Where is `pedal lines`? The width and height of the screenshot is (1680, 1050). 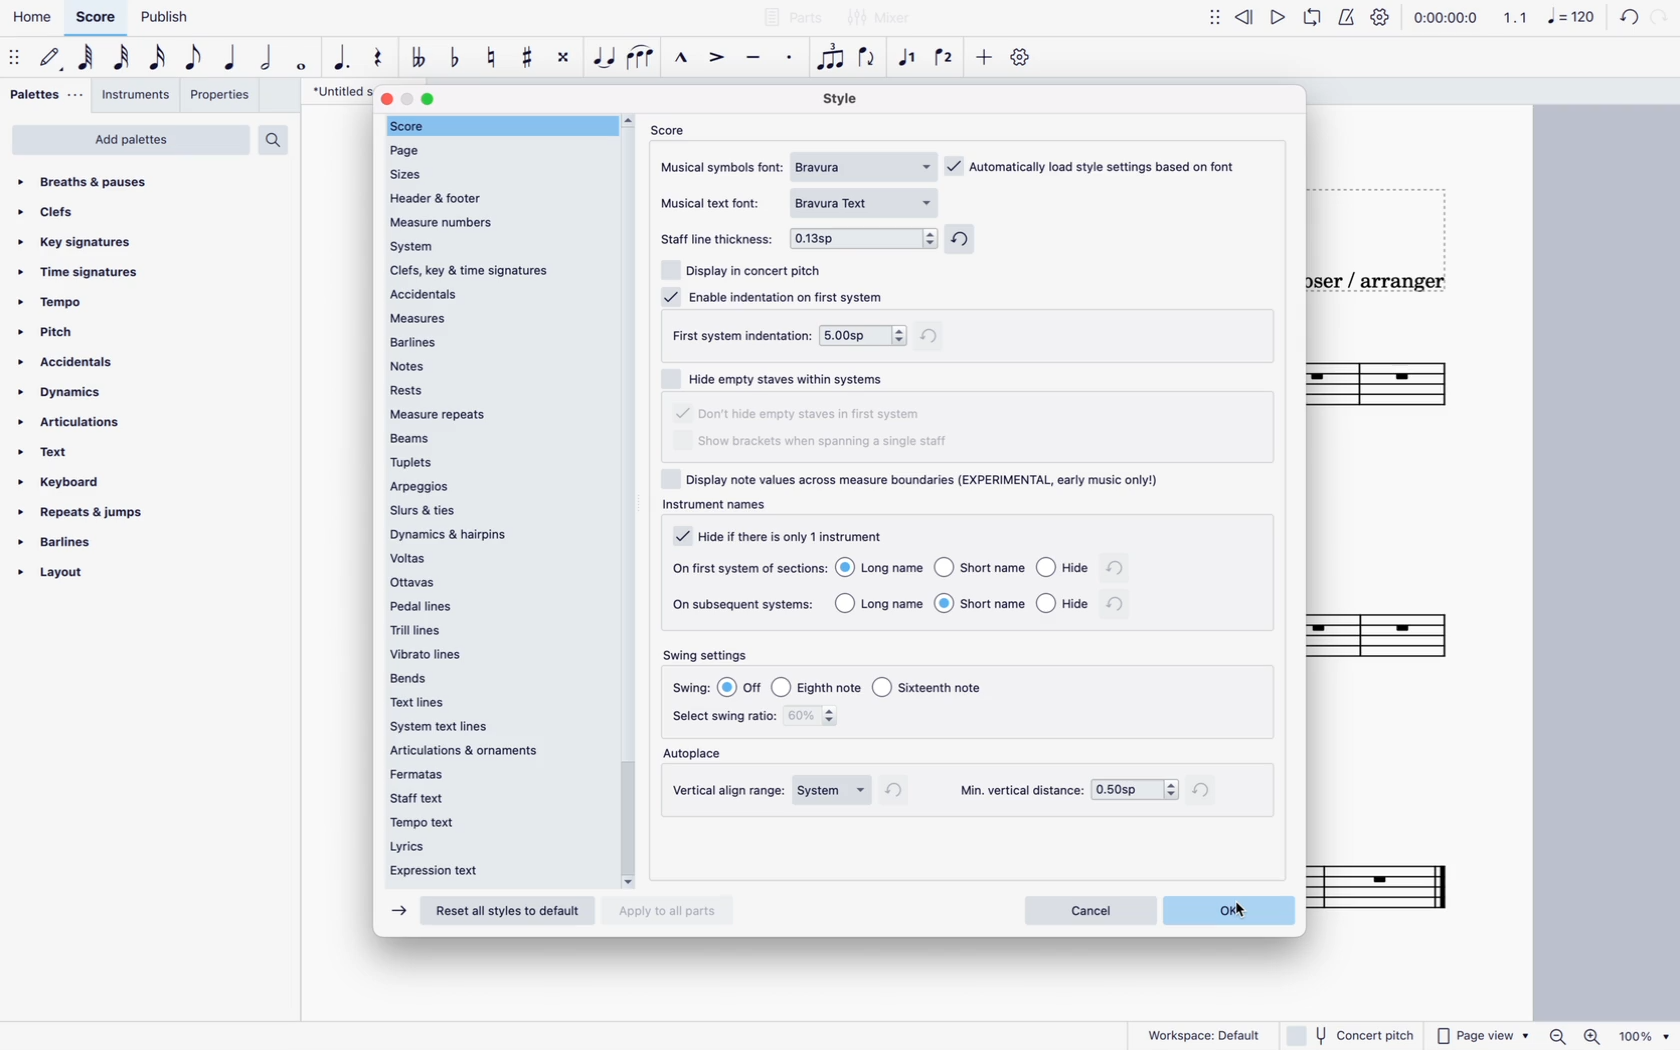 pedal lines is located at coordinates (503, 606).